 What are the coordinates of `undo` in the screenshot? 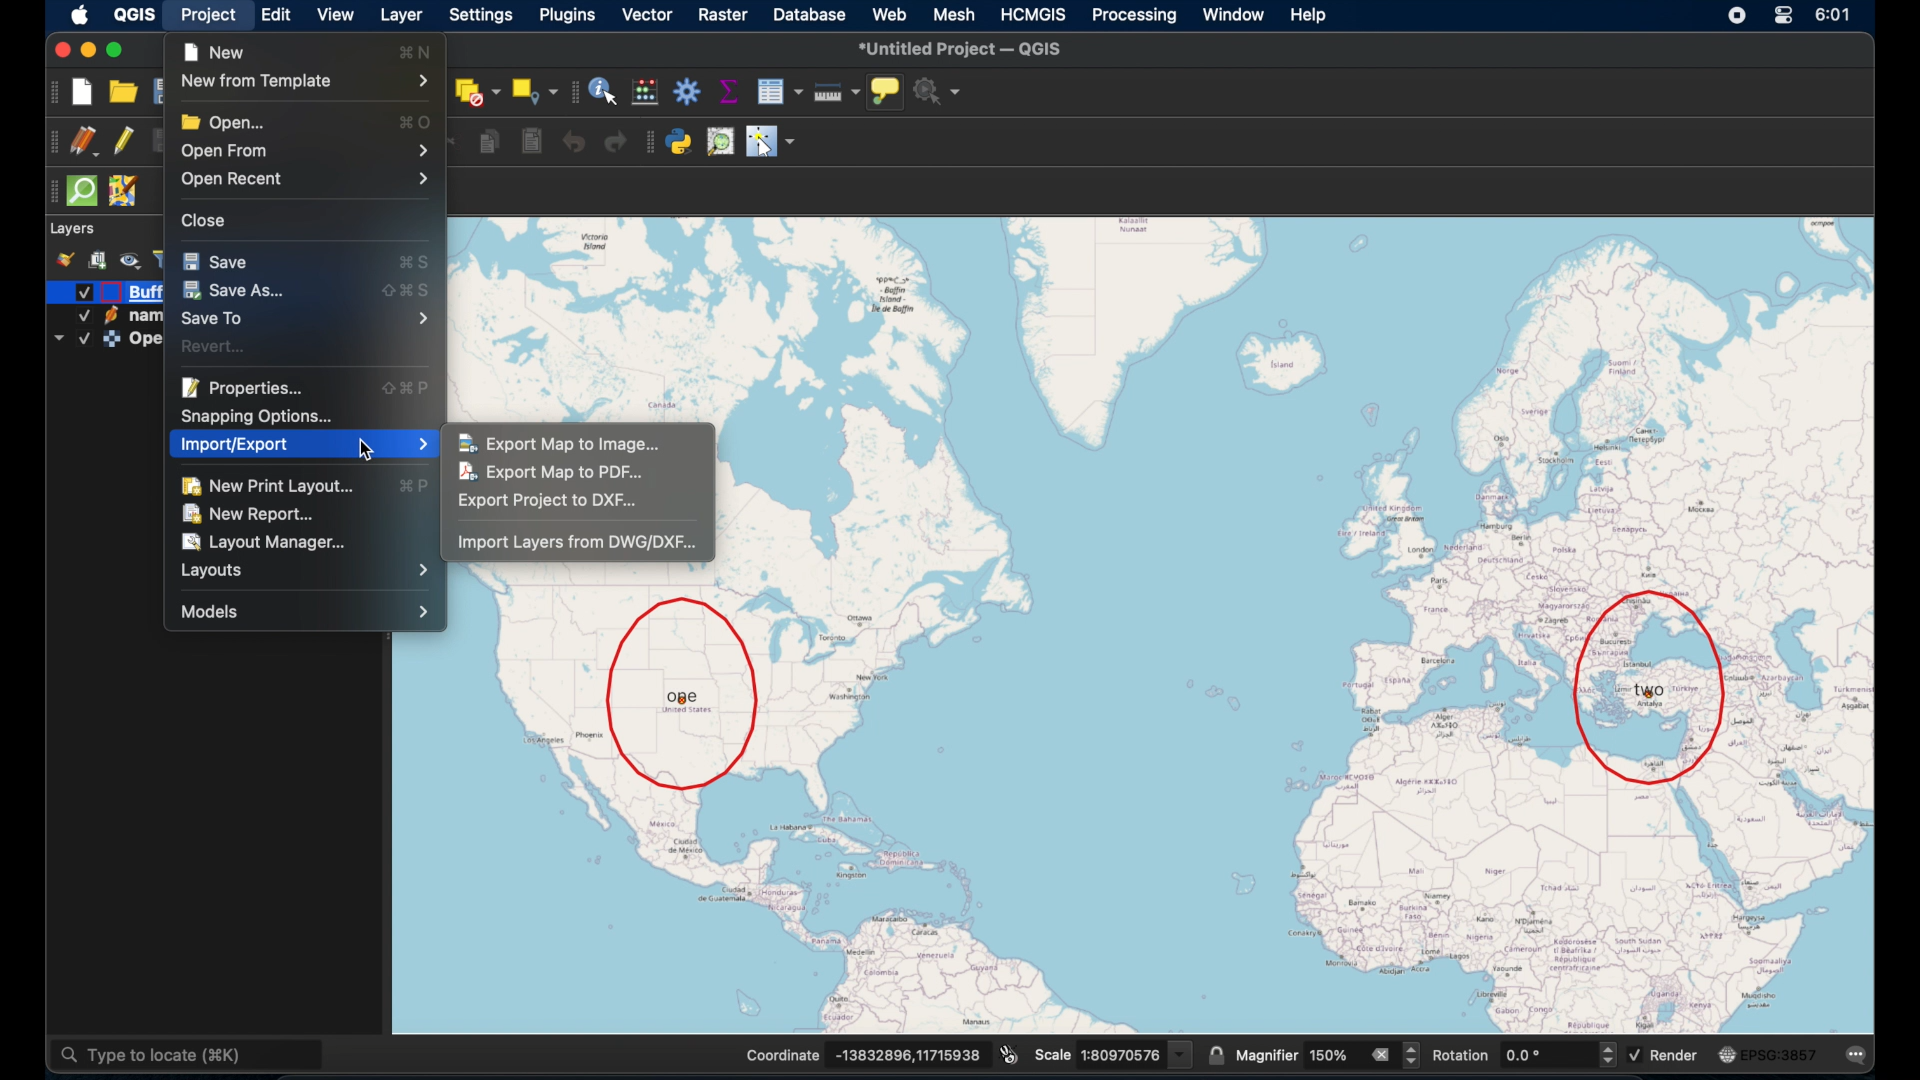 It's located at (572, 142).